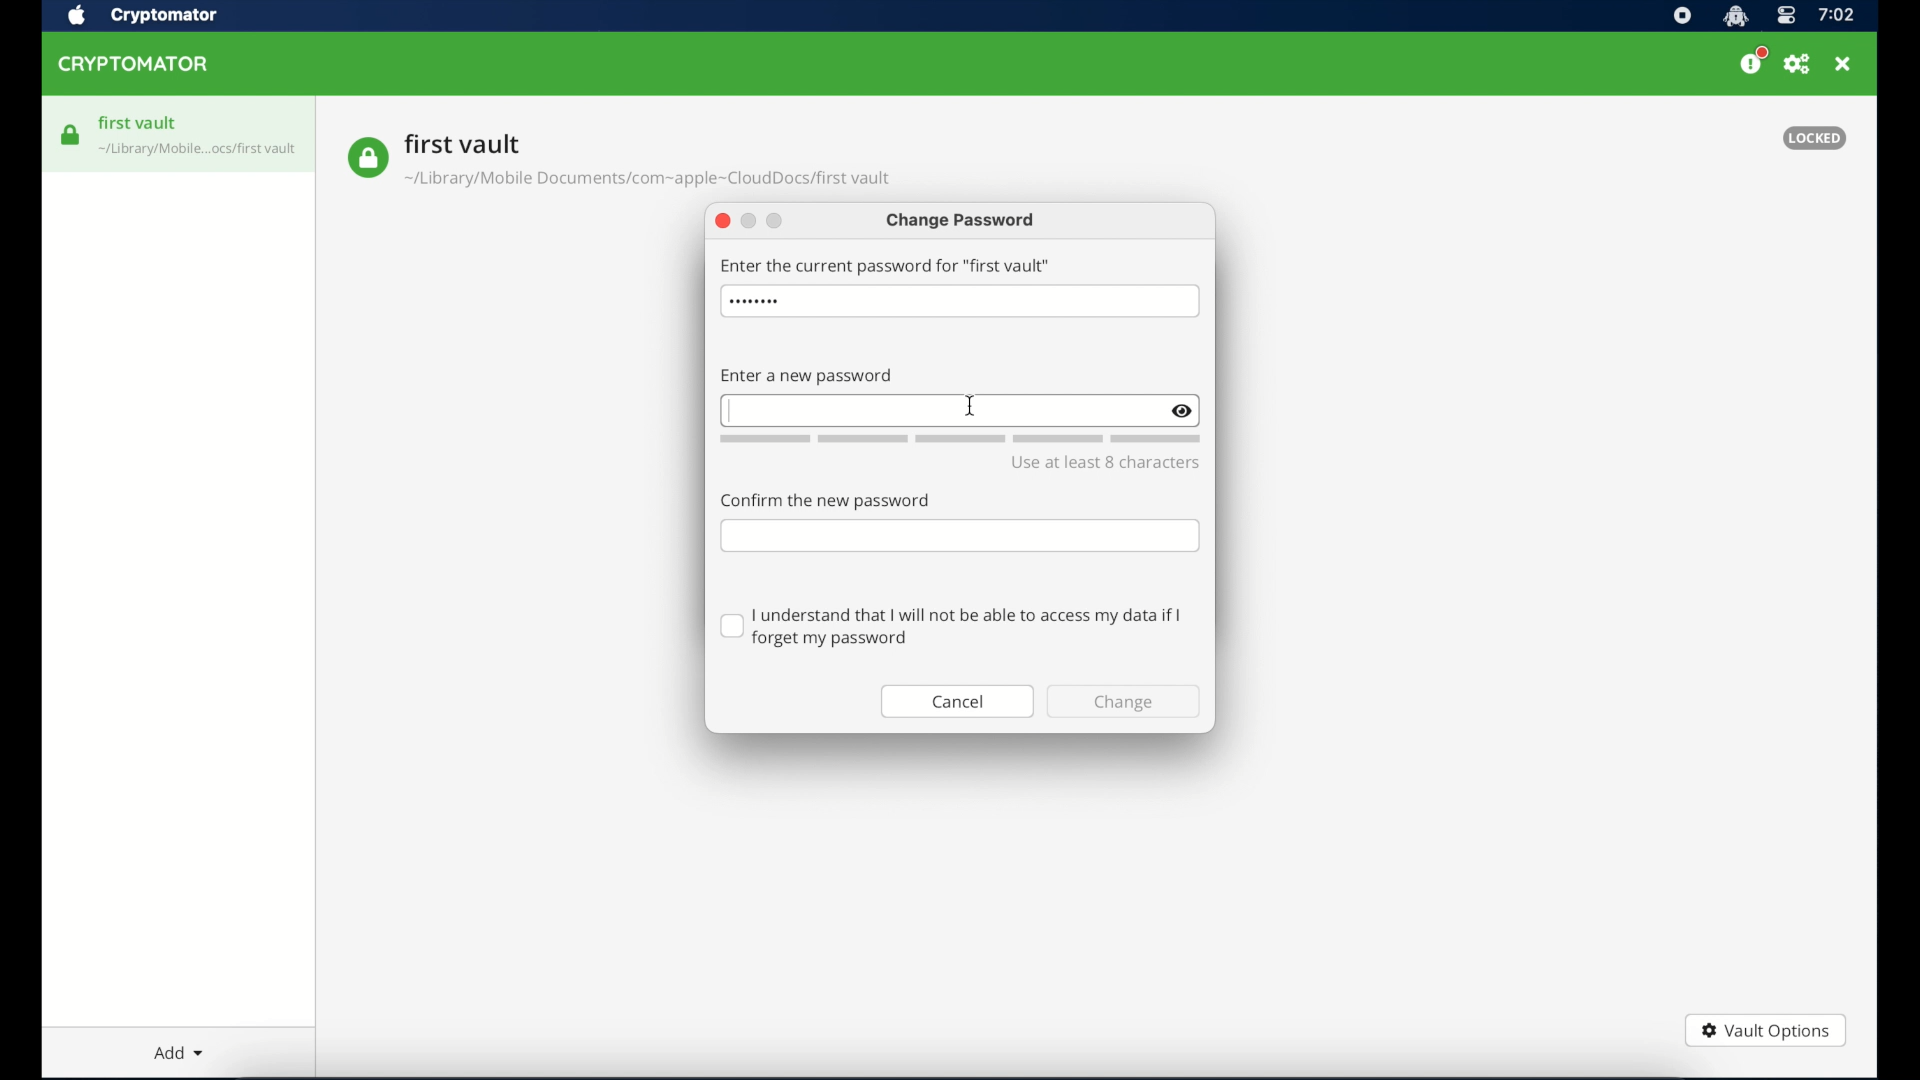 The height and width of the screenshot is (1080, 1920). Describe the element at coordinates (1814, 138) in the screenshot. I see `locked` at that location.